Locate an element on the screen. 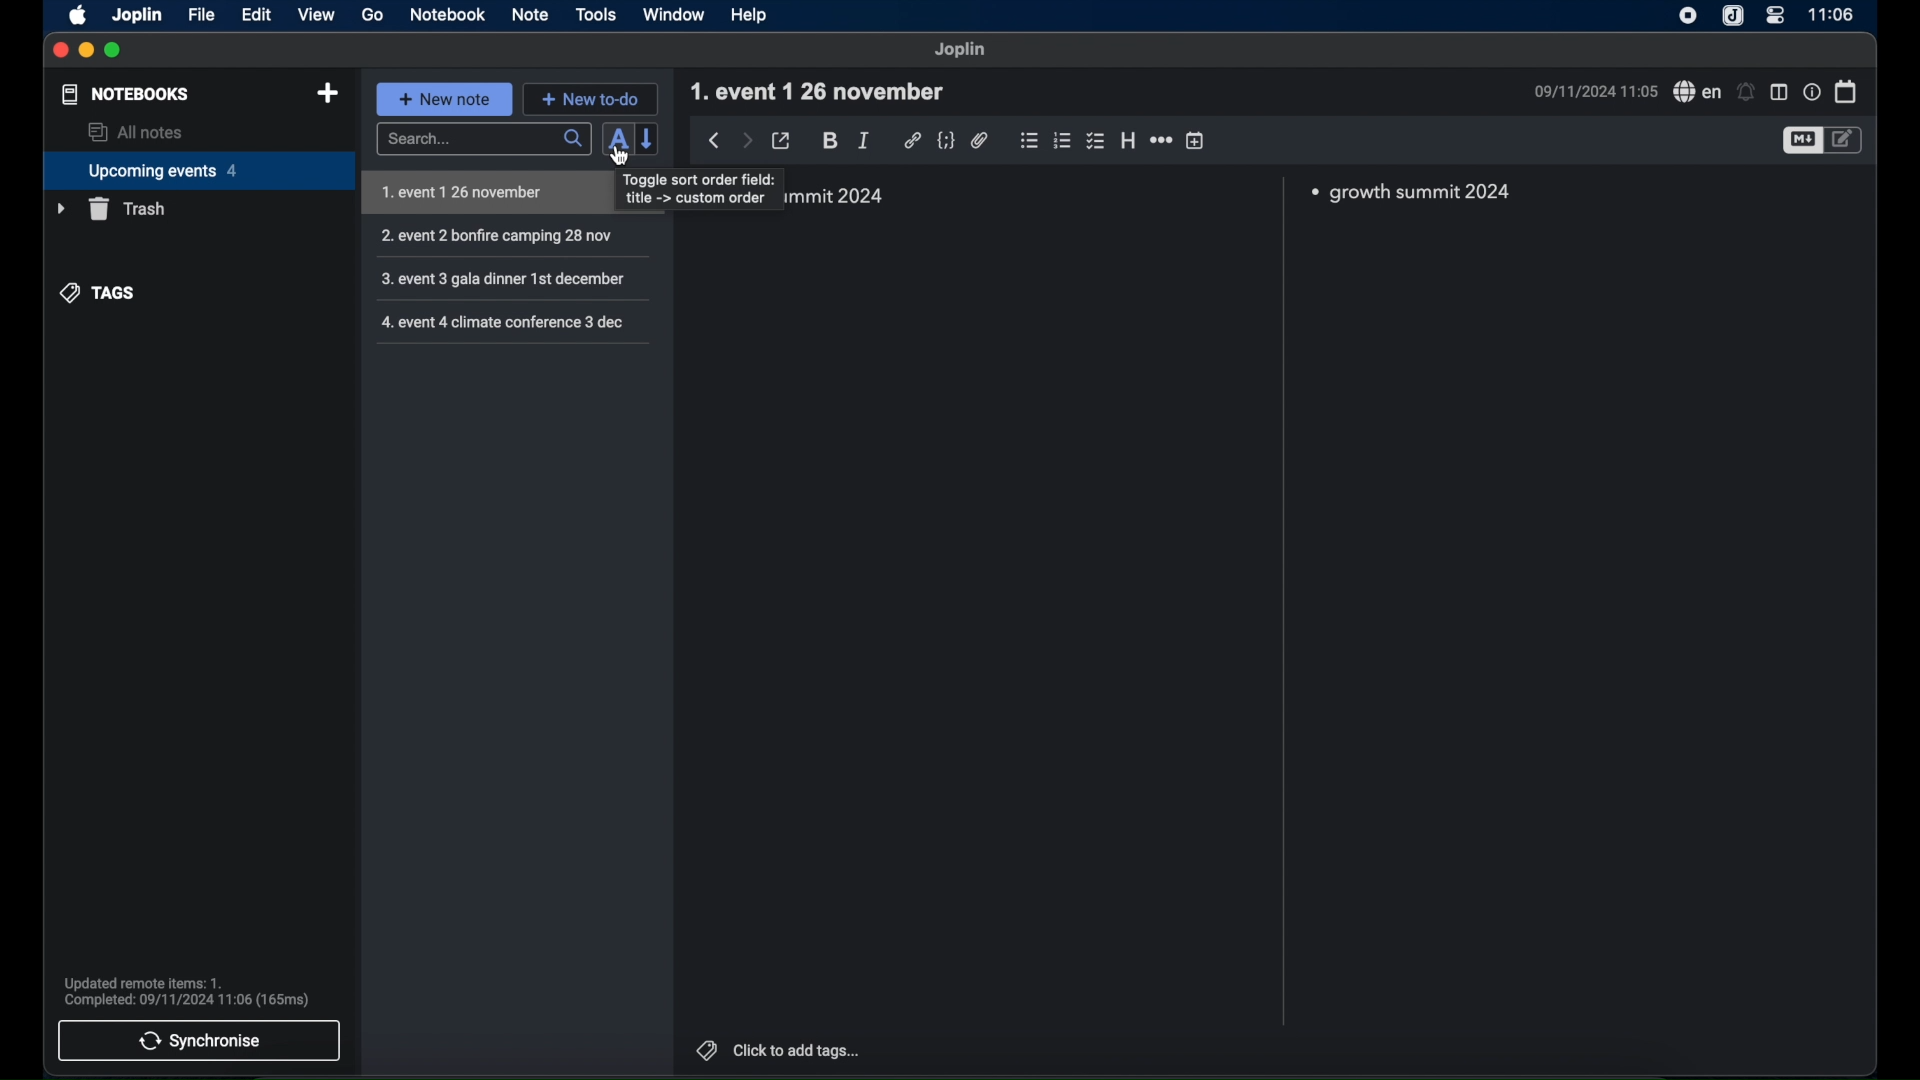  control center is located at coordinates (1775, 15).